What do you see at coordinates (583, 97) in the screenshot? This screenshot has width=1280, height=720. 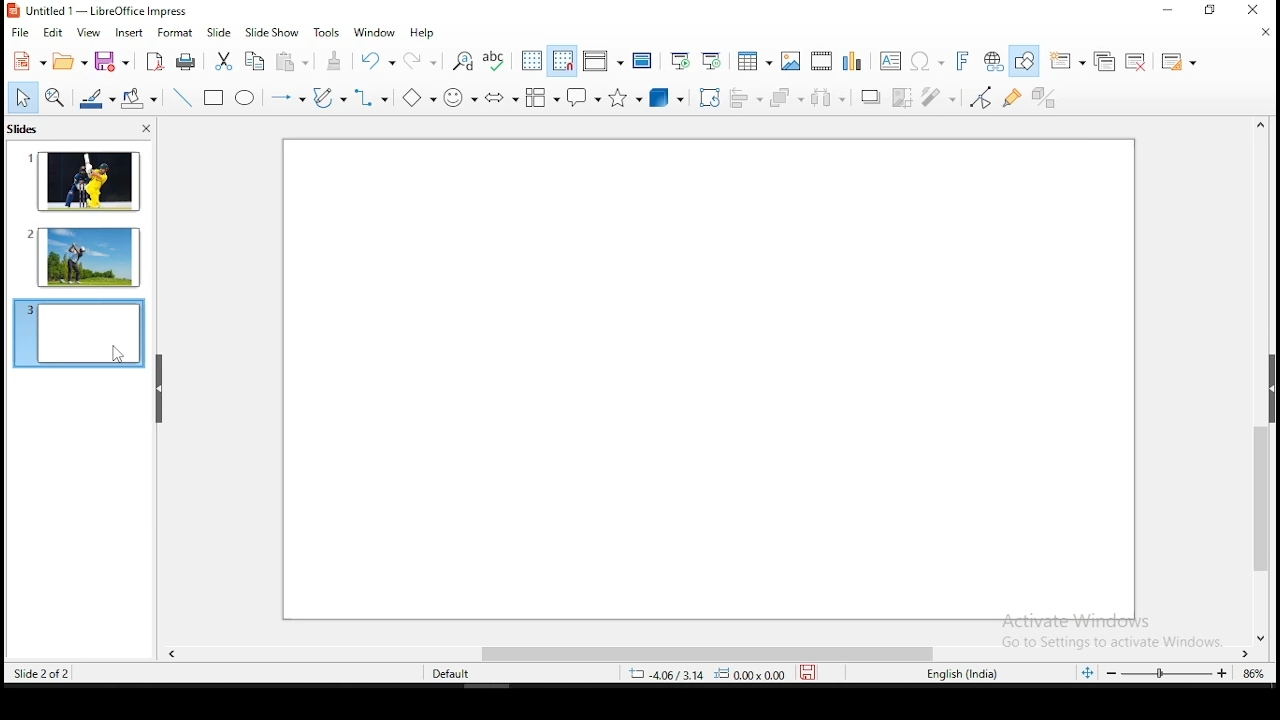 I see `callout shape` at bounding box center [583, 97].